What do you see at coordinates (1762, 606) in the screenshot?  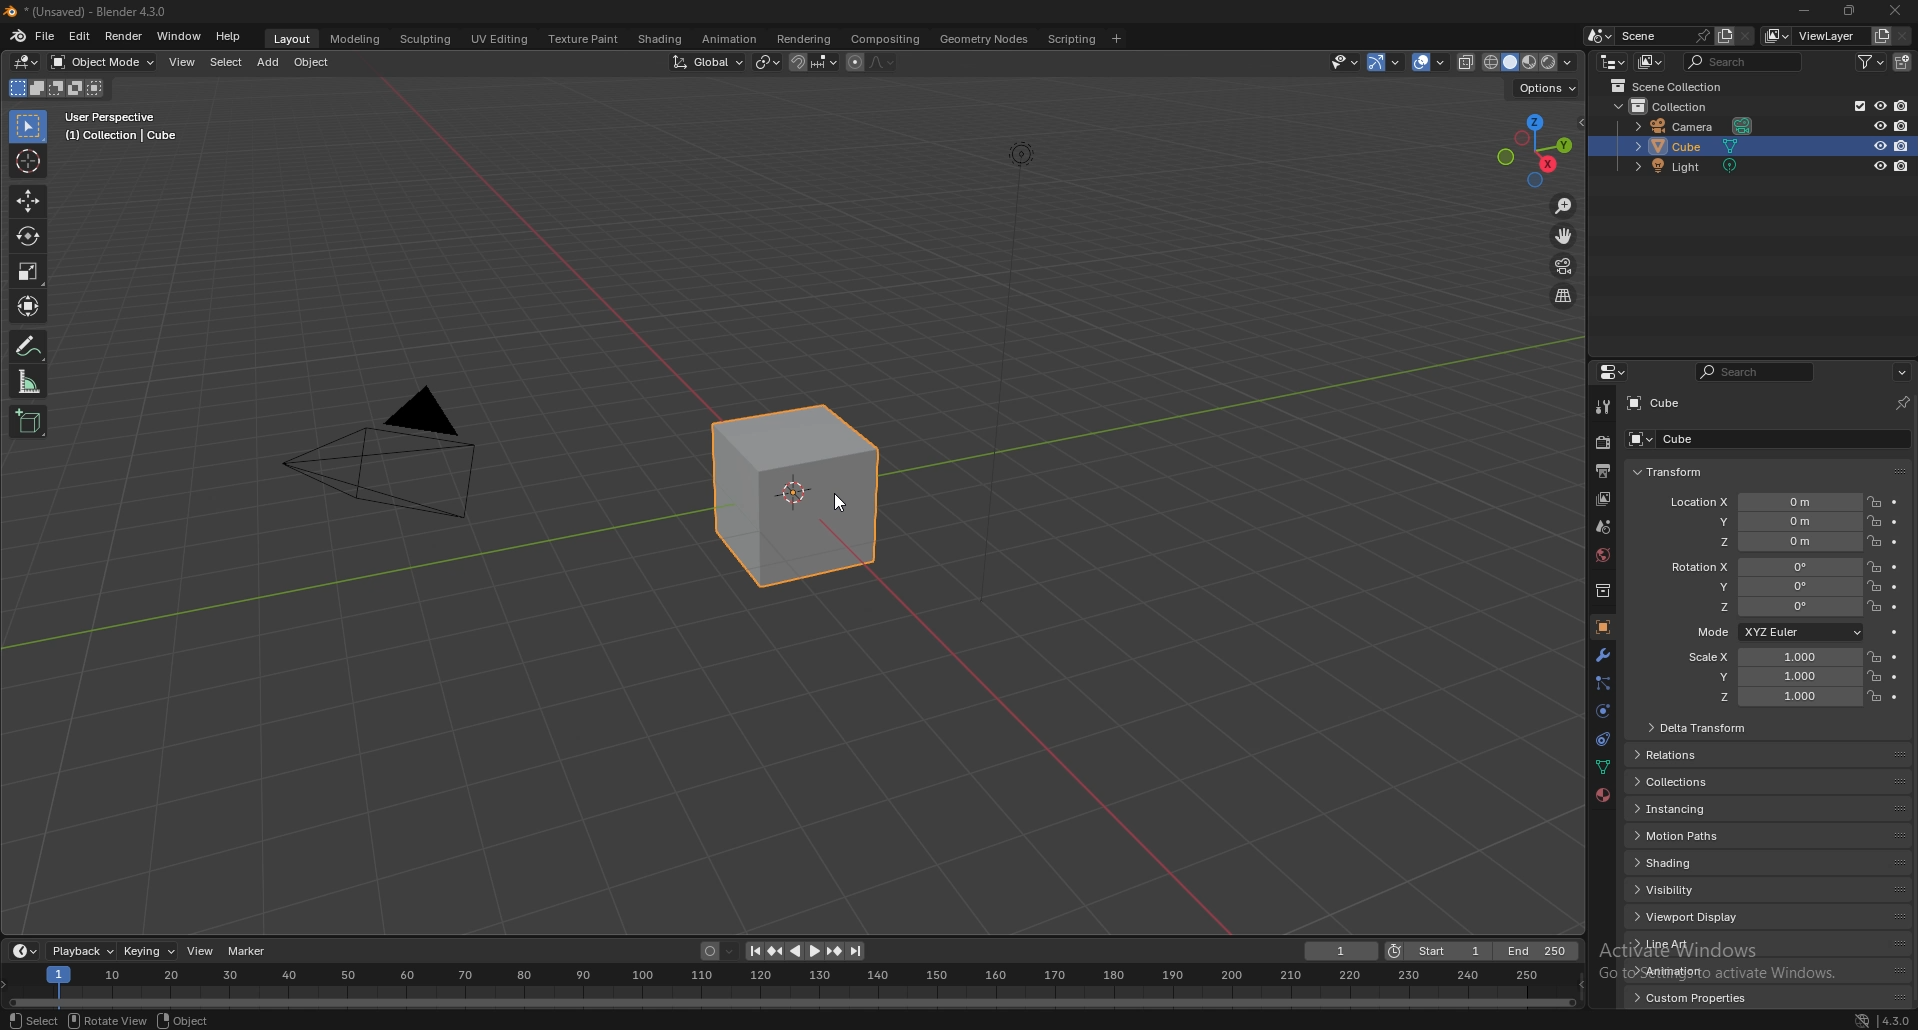 I see `rotation z` at bounding box center [1762, 606].